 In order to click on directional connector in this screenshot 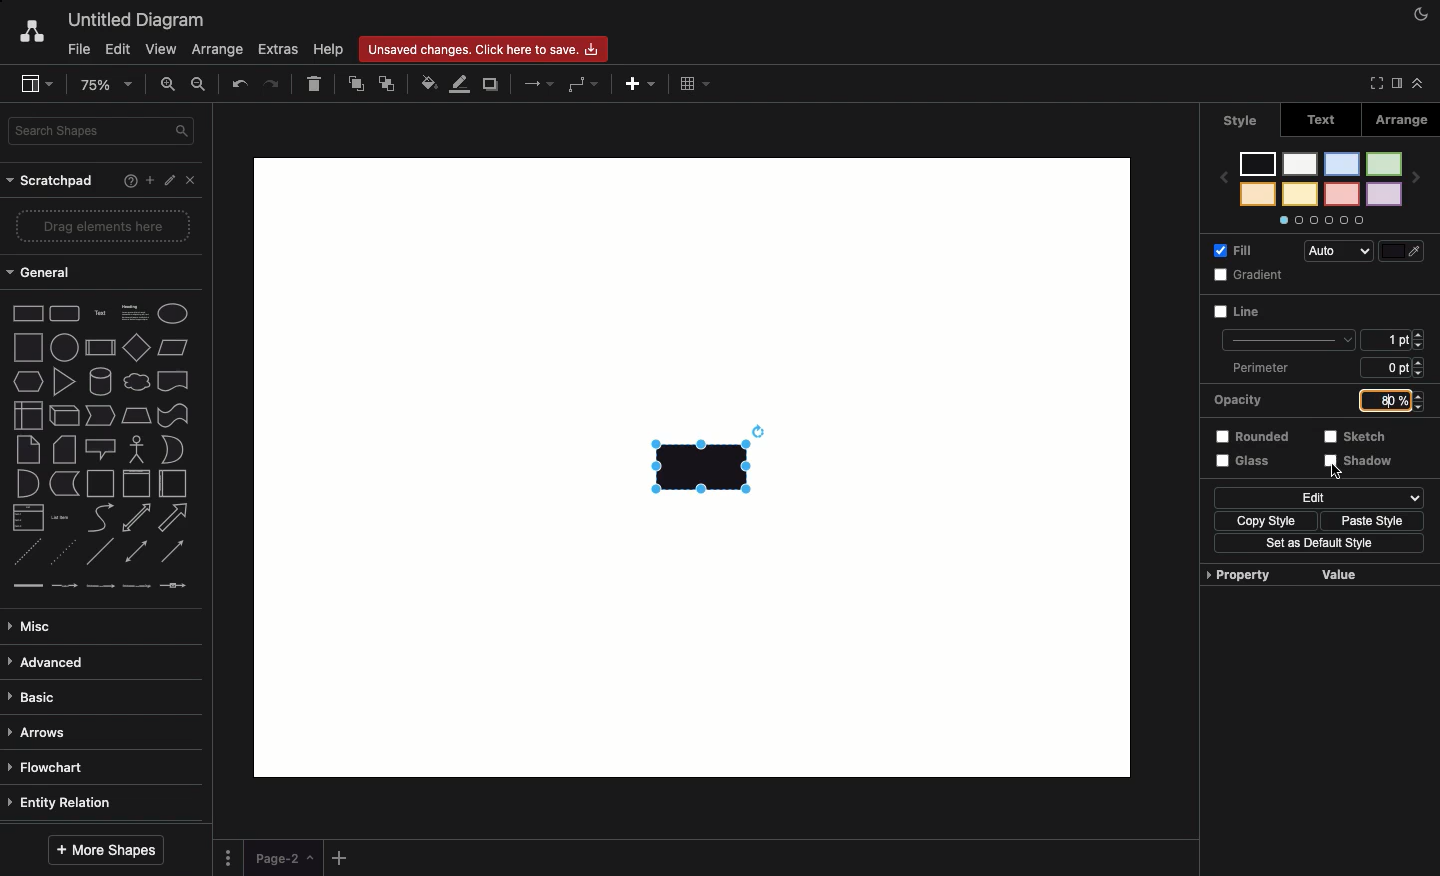, I will do `click(173, 550)`.